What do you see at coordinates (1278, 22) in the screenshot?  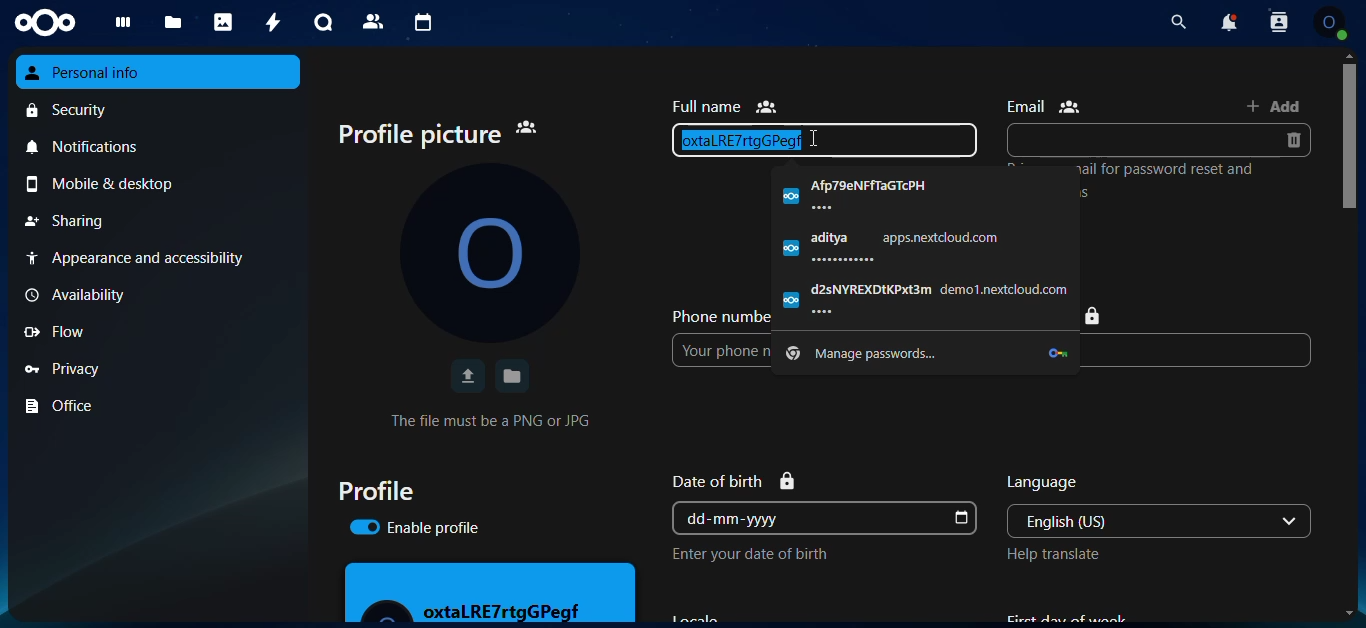 I see `contact` at bounding box center [1278, 22].